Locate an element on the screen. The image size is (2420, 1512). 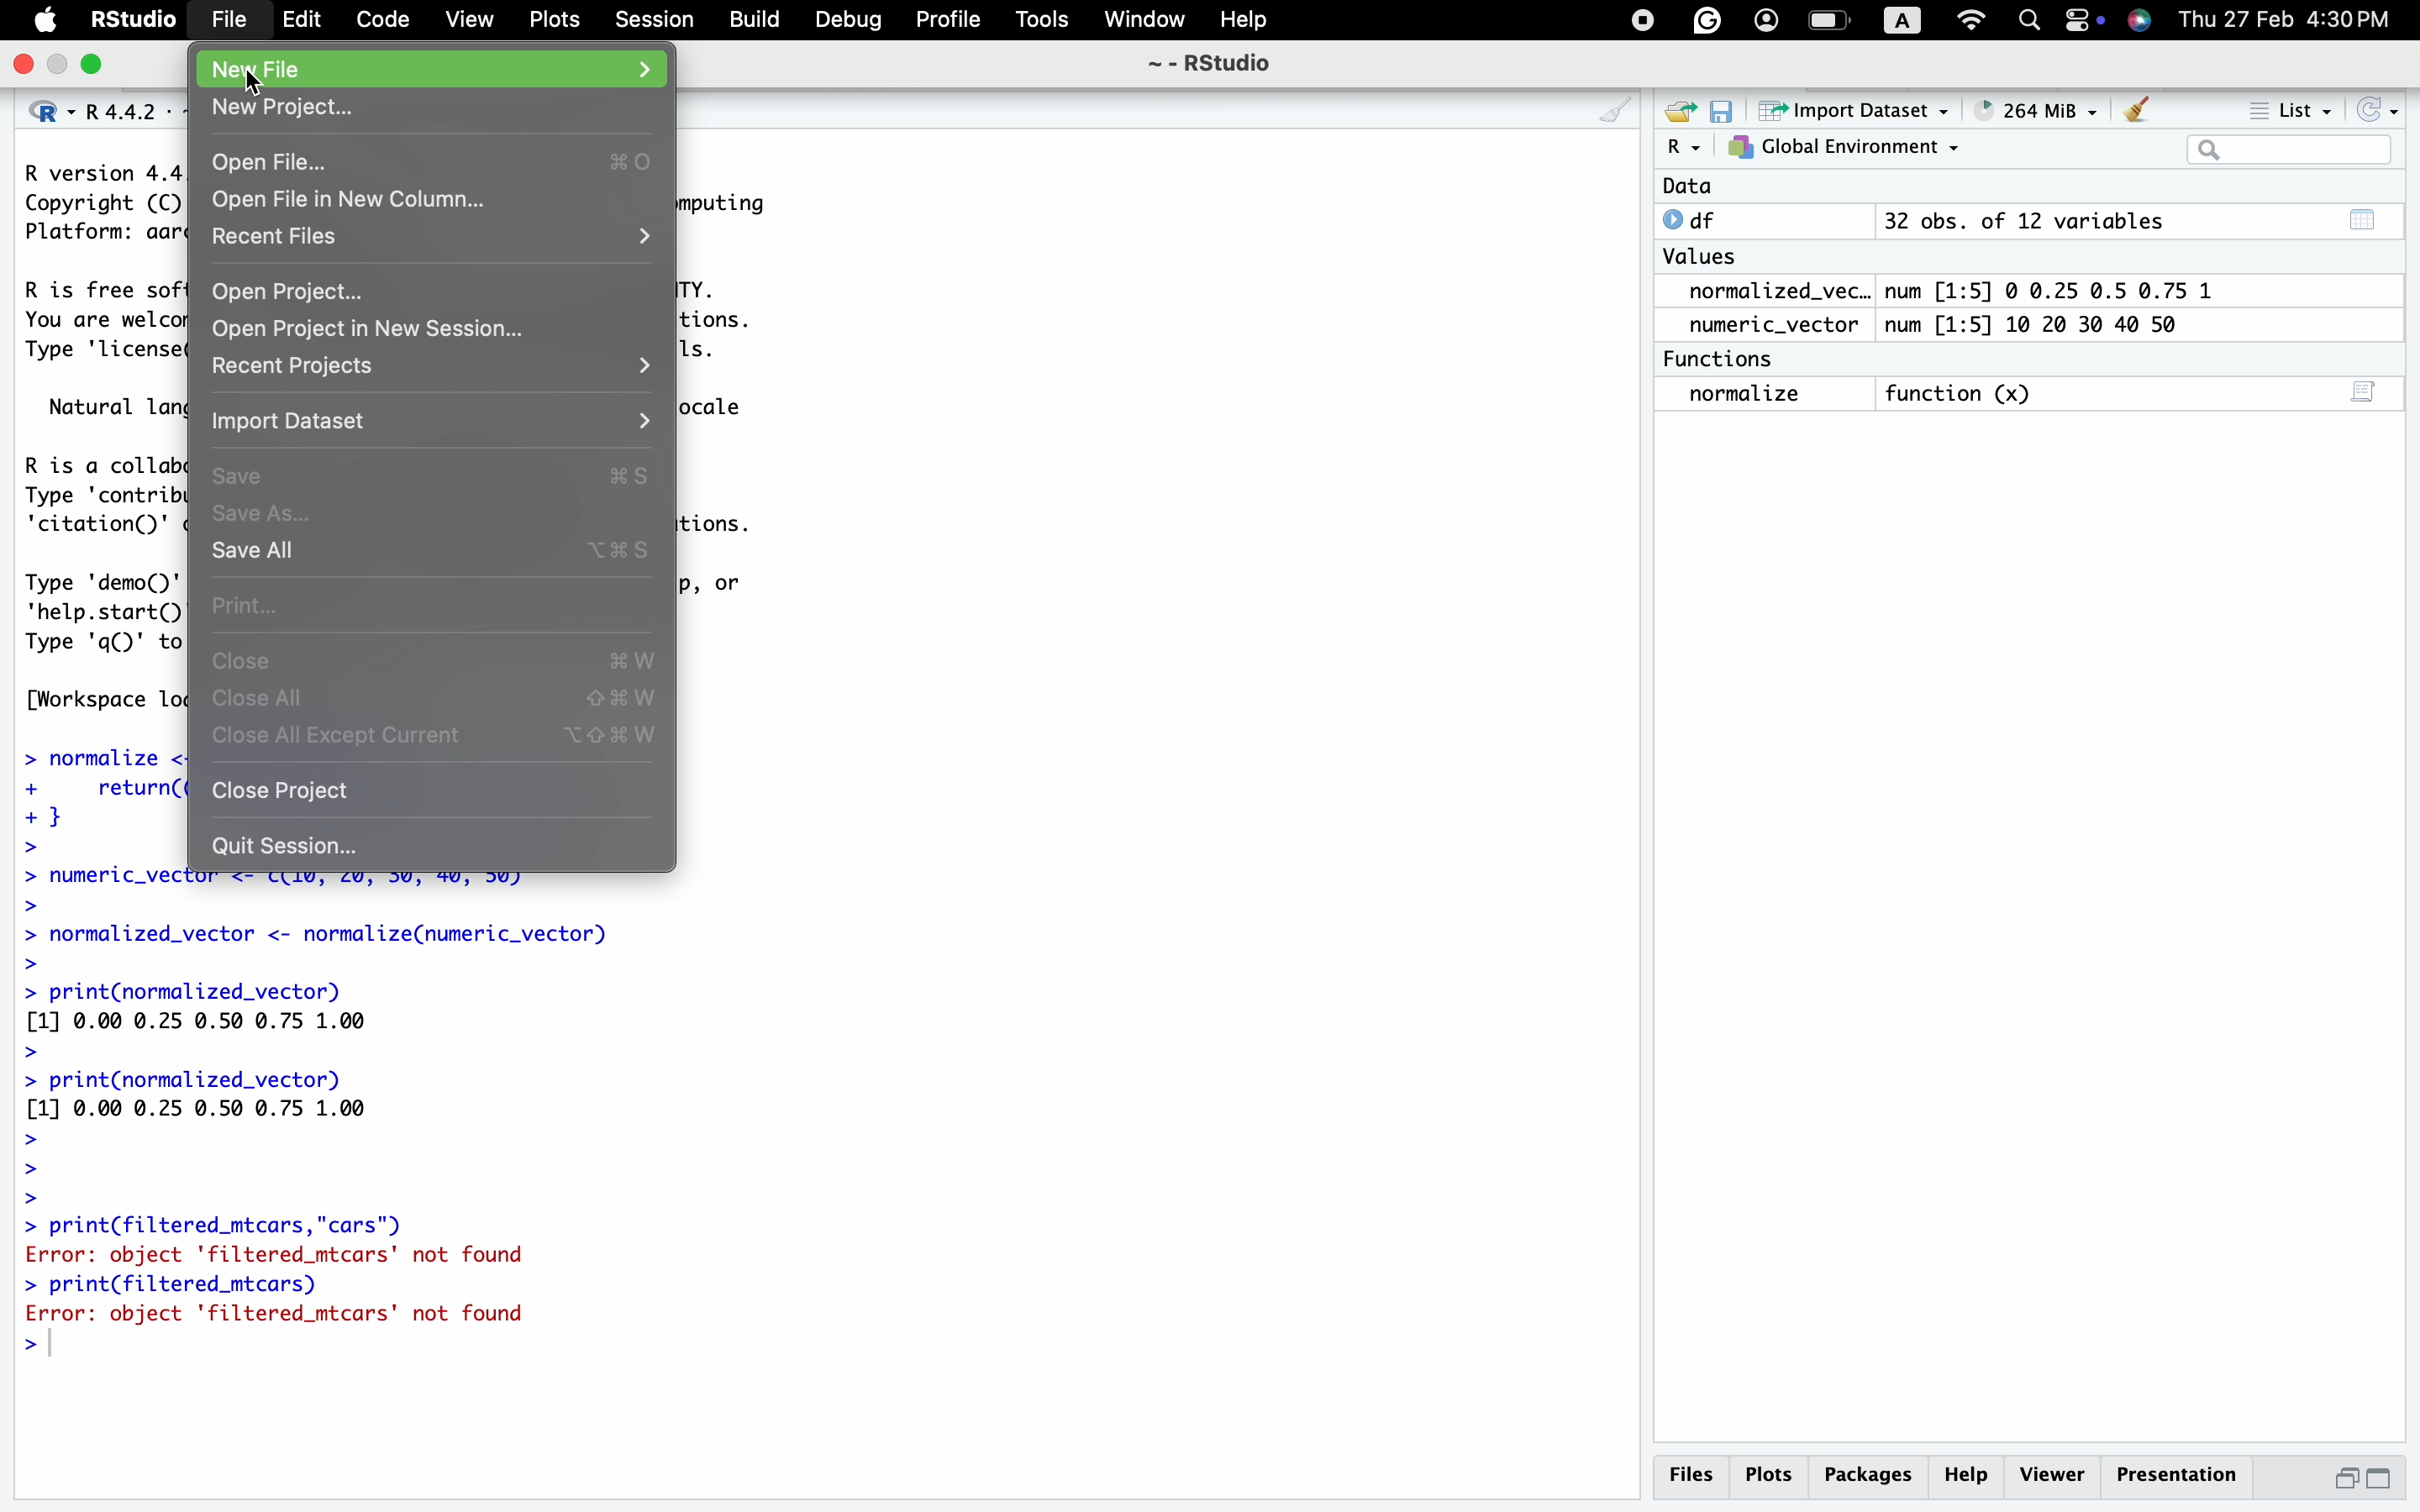
R 4.4.2 . ~ is located at coordinates (137, 111).